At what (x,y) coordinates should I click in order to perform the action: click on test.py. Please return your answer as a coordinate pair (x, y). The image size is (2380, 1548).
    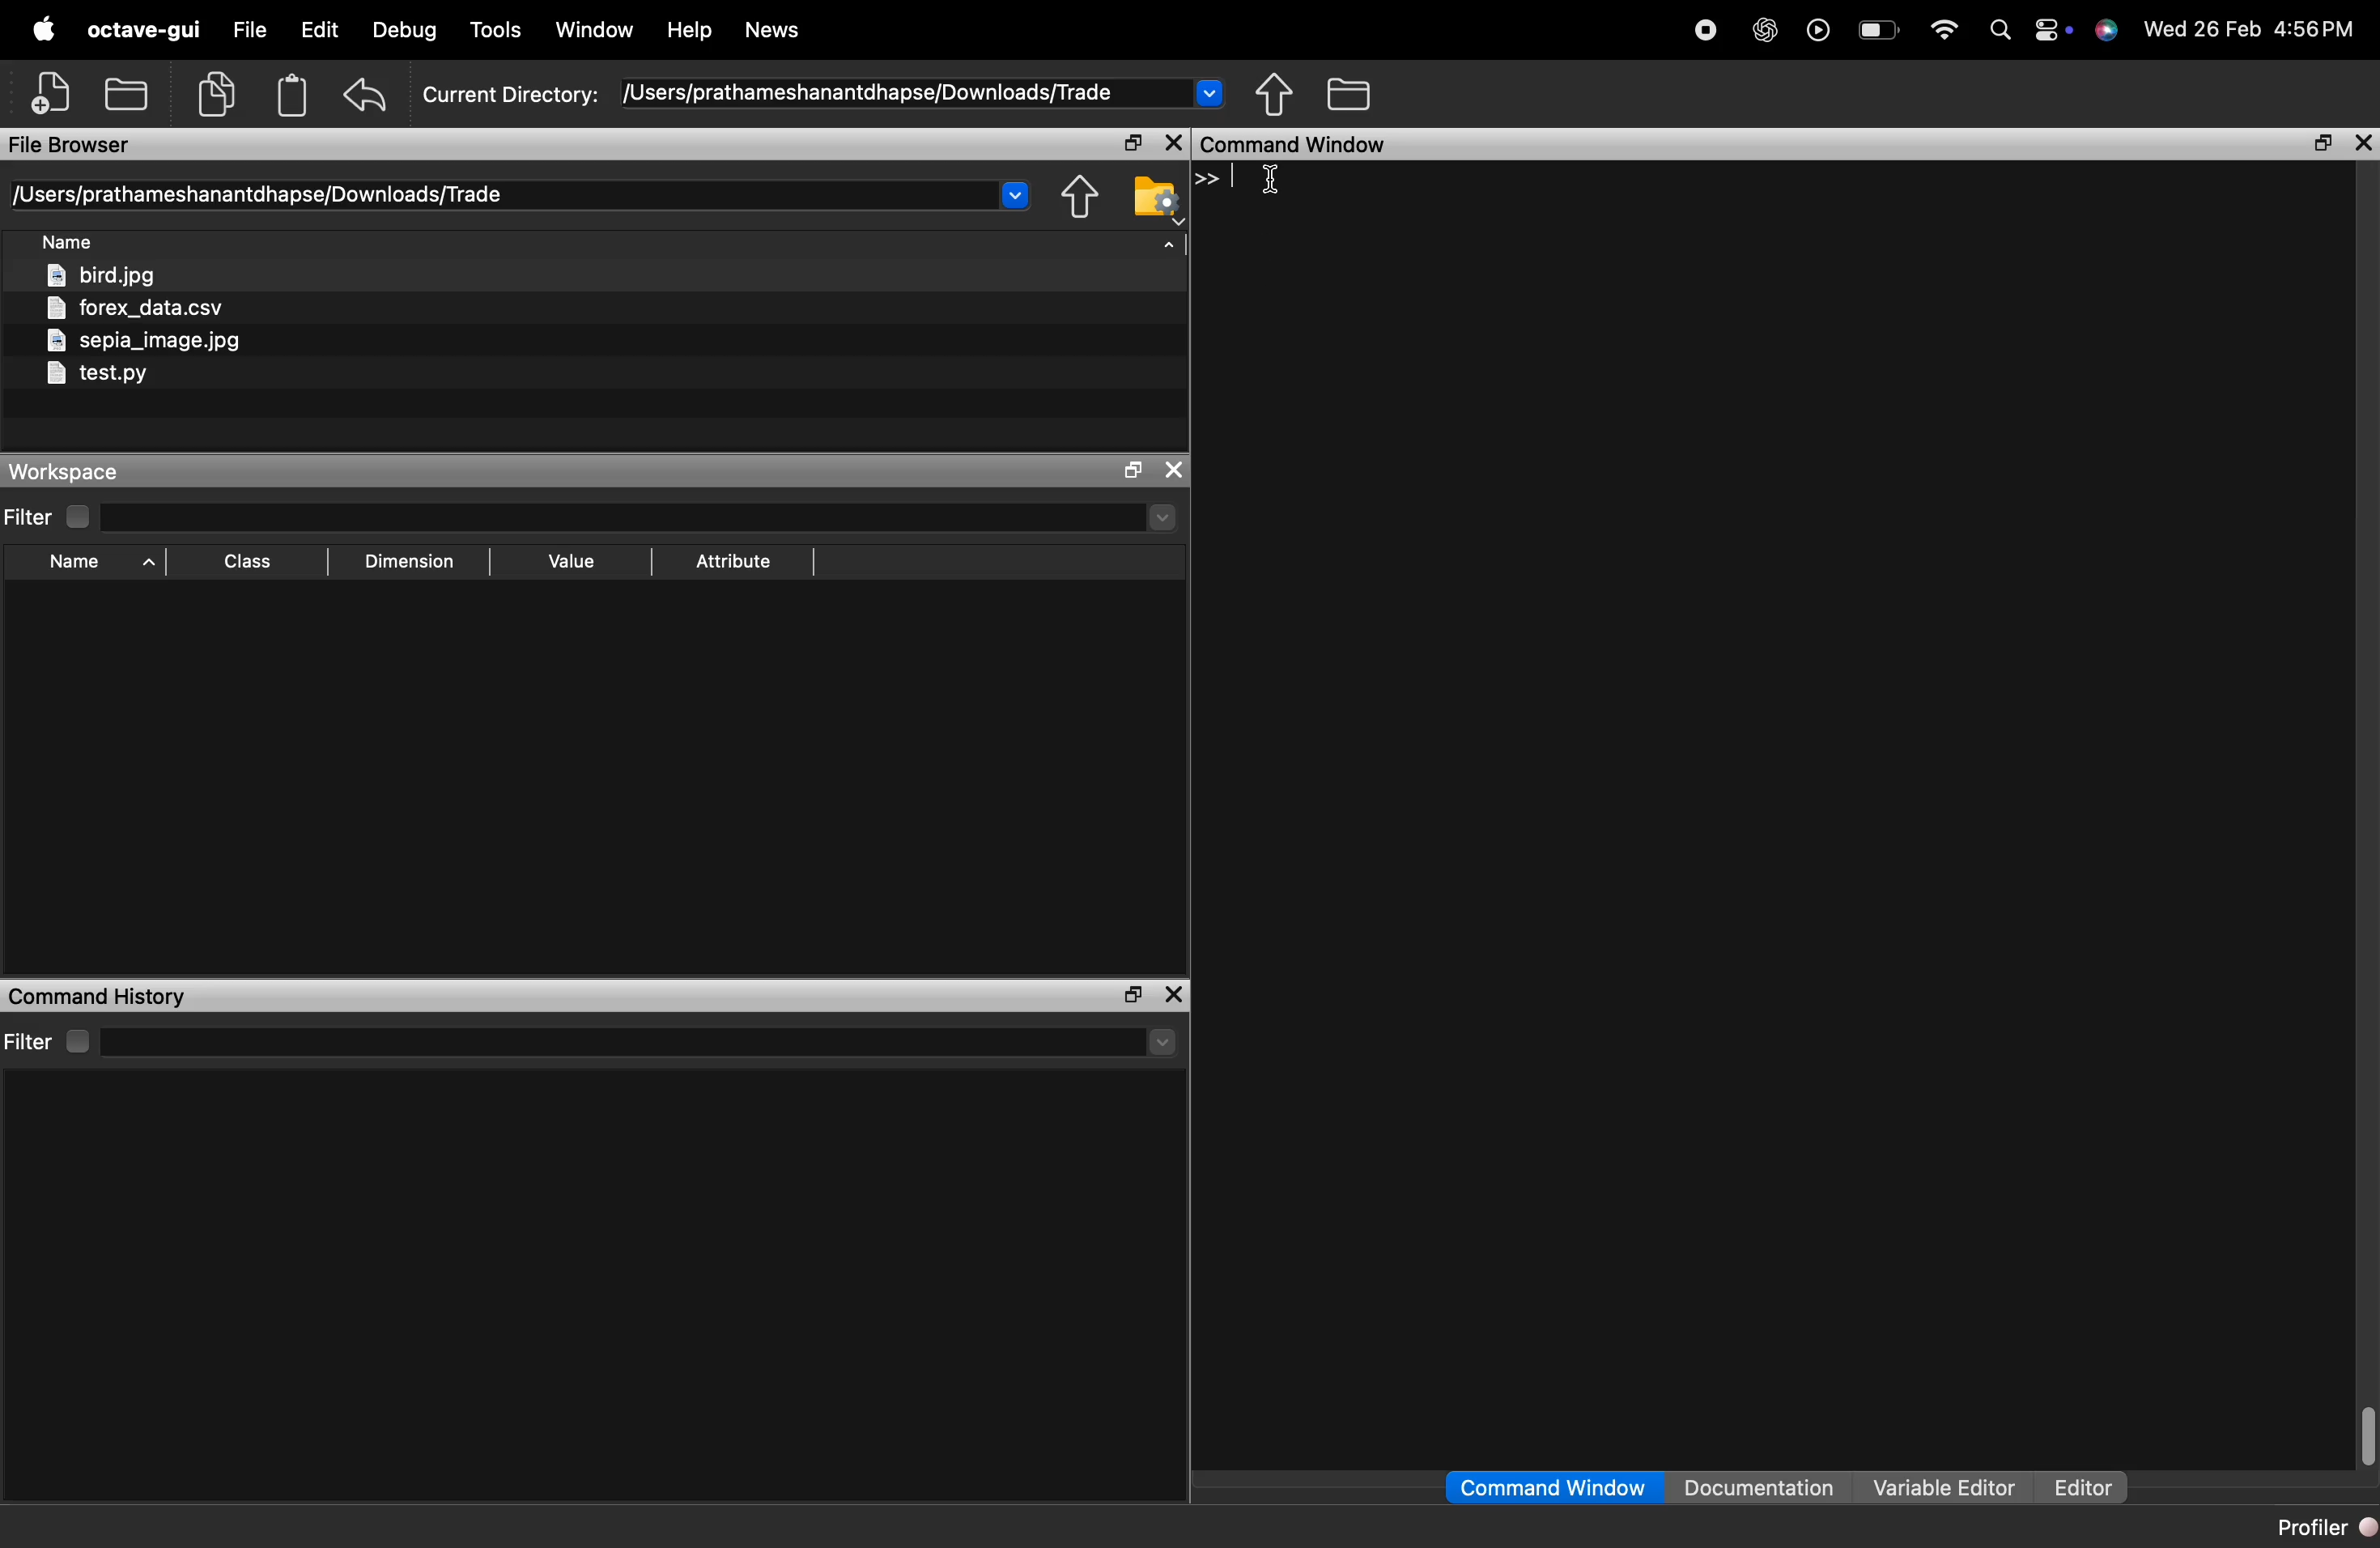
    Looking at the image, I should click on (97, 375).